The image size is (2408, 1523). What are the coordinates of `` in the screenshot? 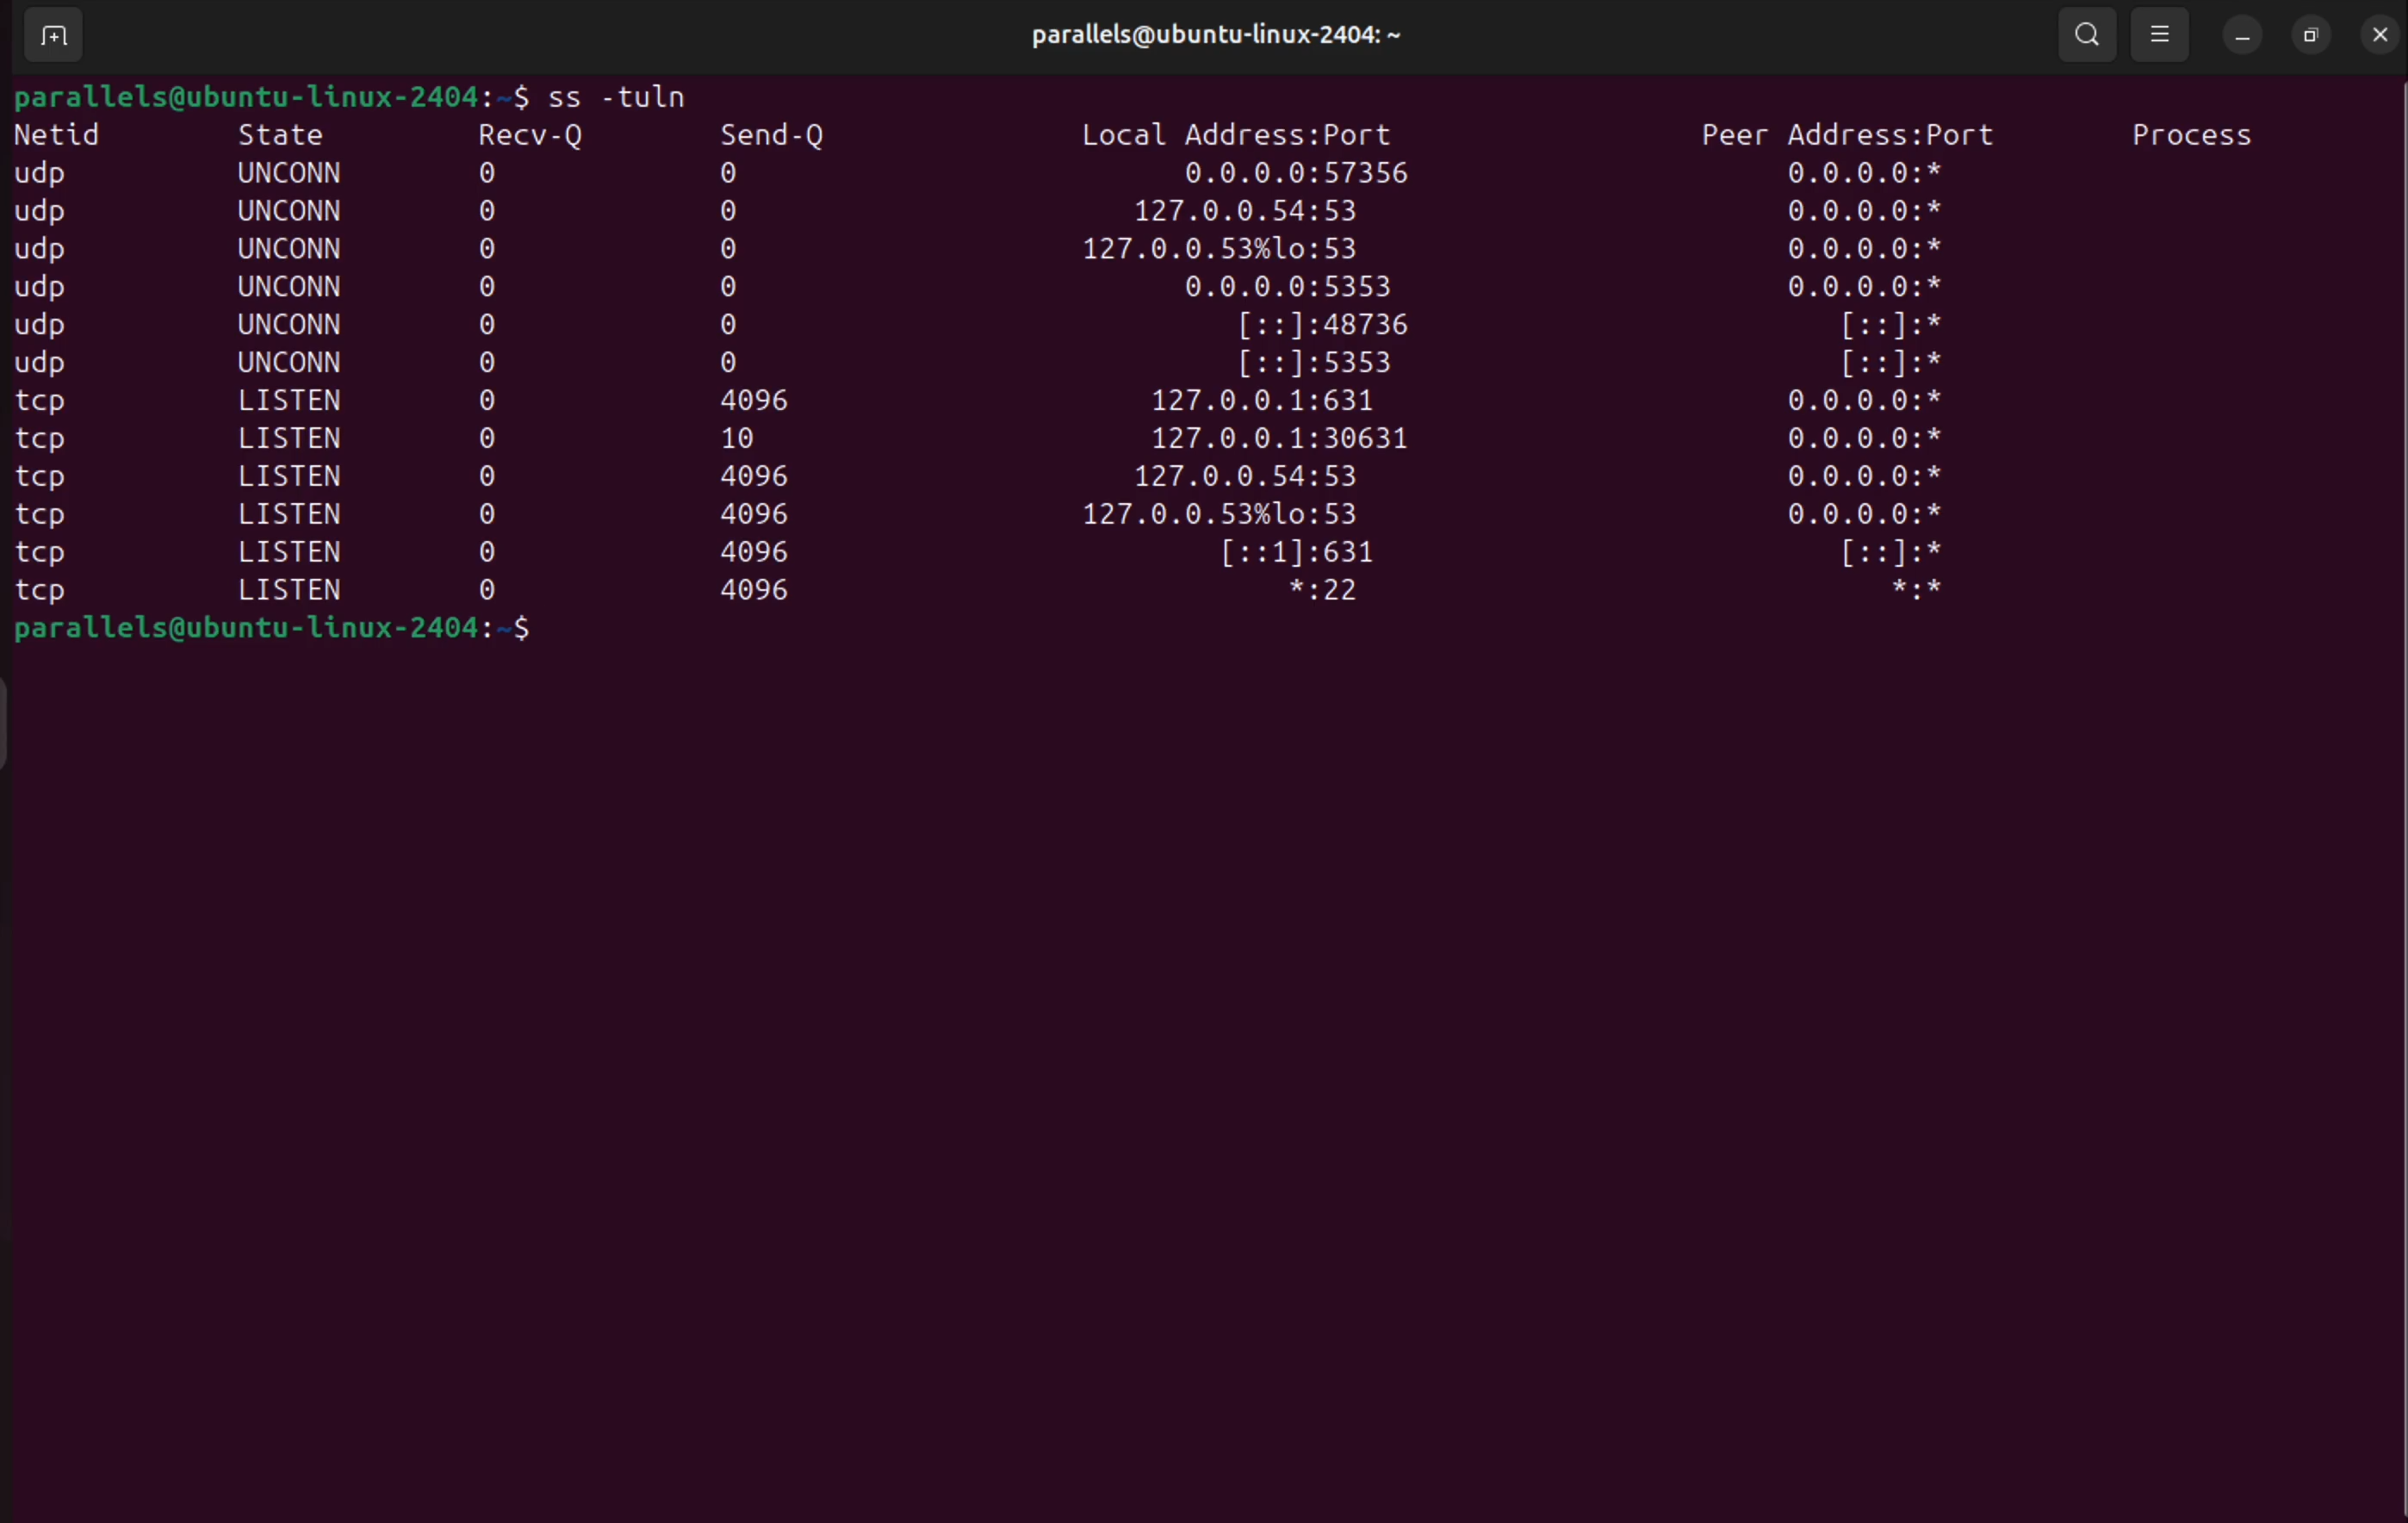 It's located at (40, 329).